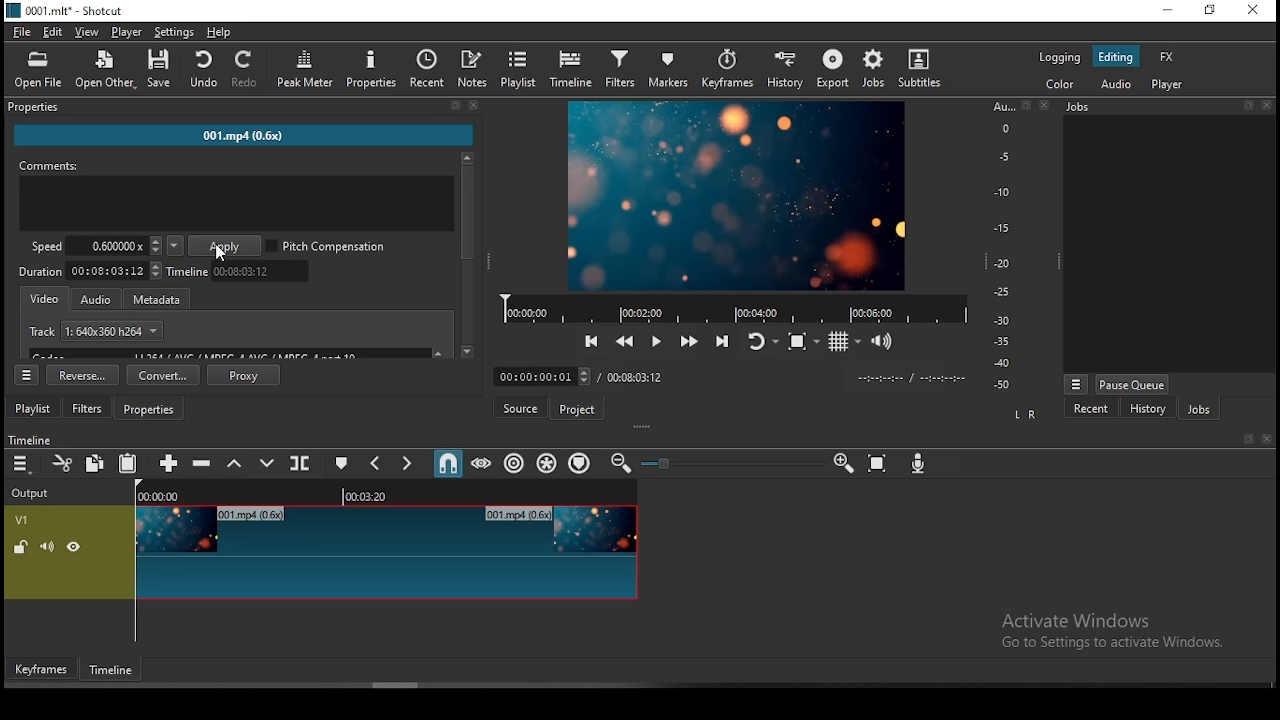  I want to click on reverse, so click(83, 375).